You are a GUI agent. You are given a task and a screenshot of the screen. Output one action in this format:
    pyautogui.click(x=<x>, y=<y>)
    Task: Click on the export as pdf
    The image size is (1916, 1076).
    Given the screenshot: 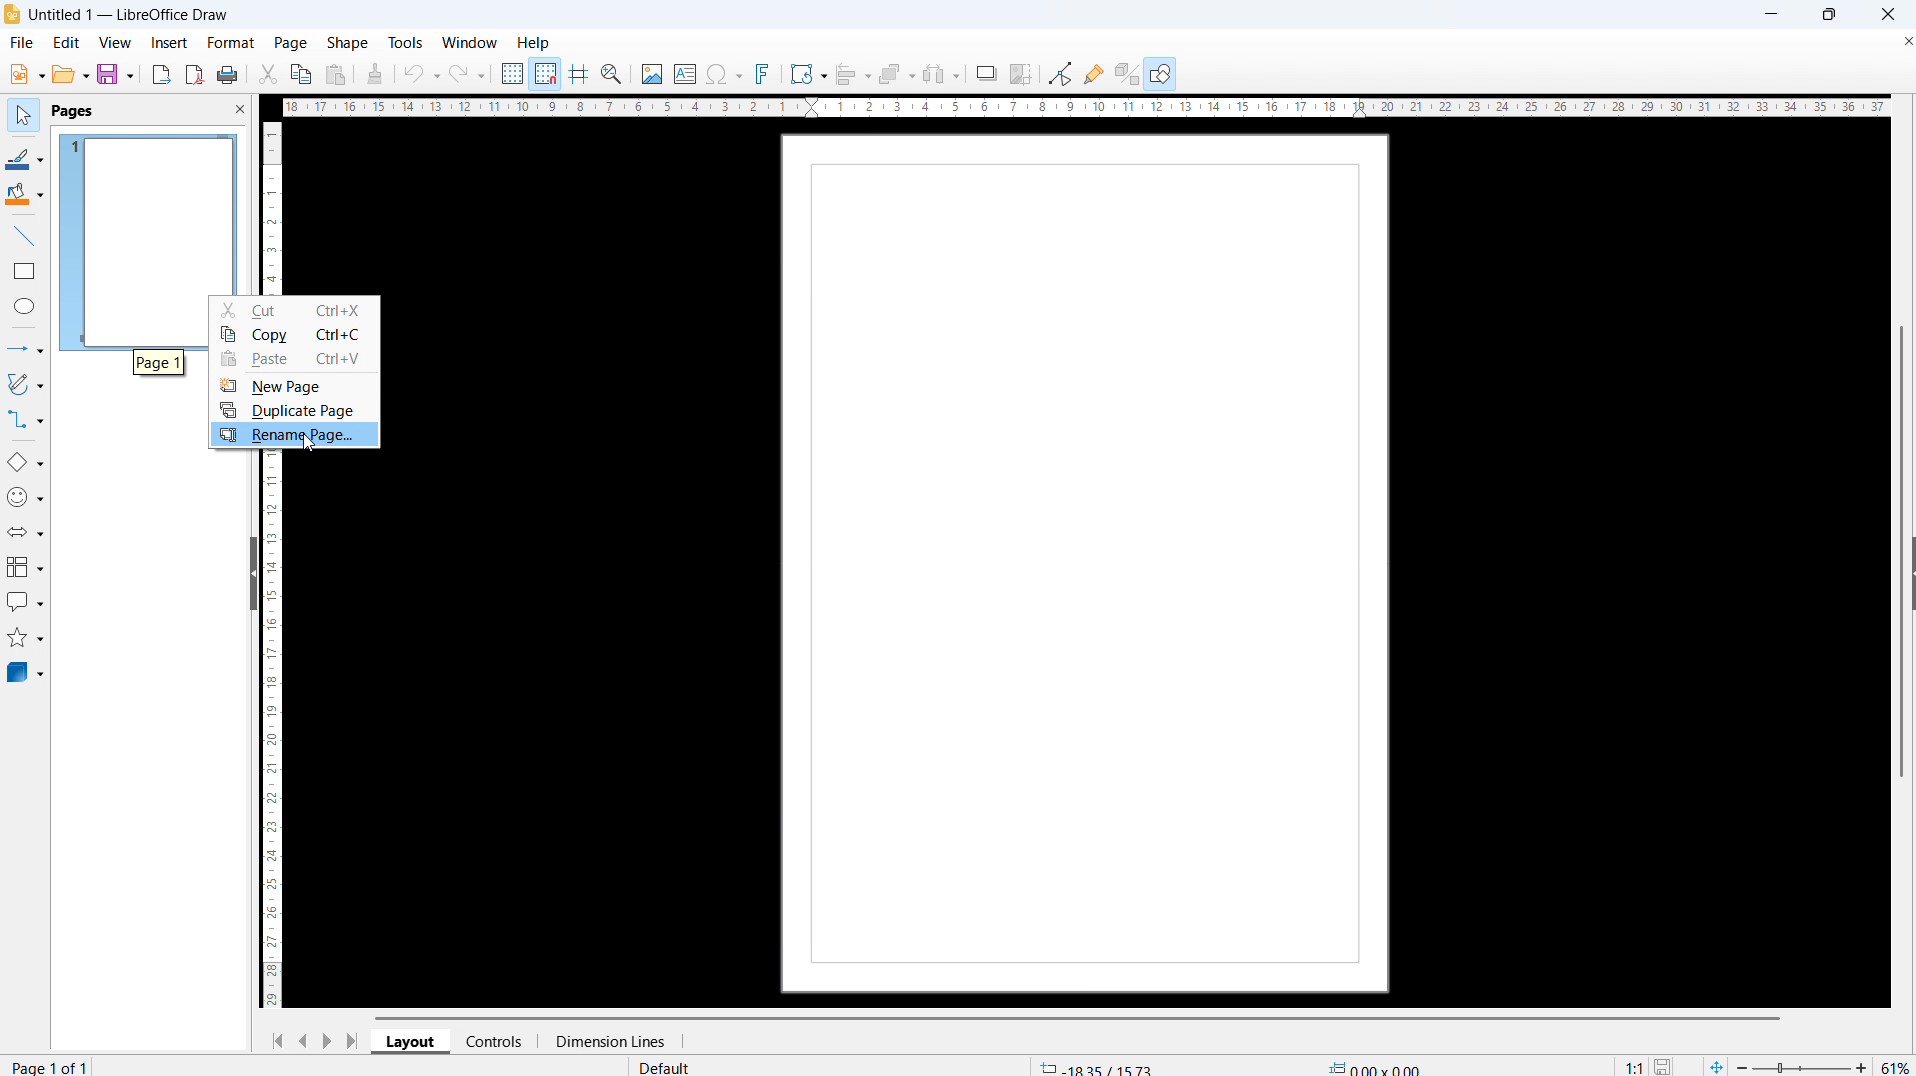 What is the action you would take?
    pyautogui.click(x=195, y=74)
    